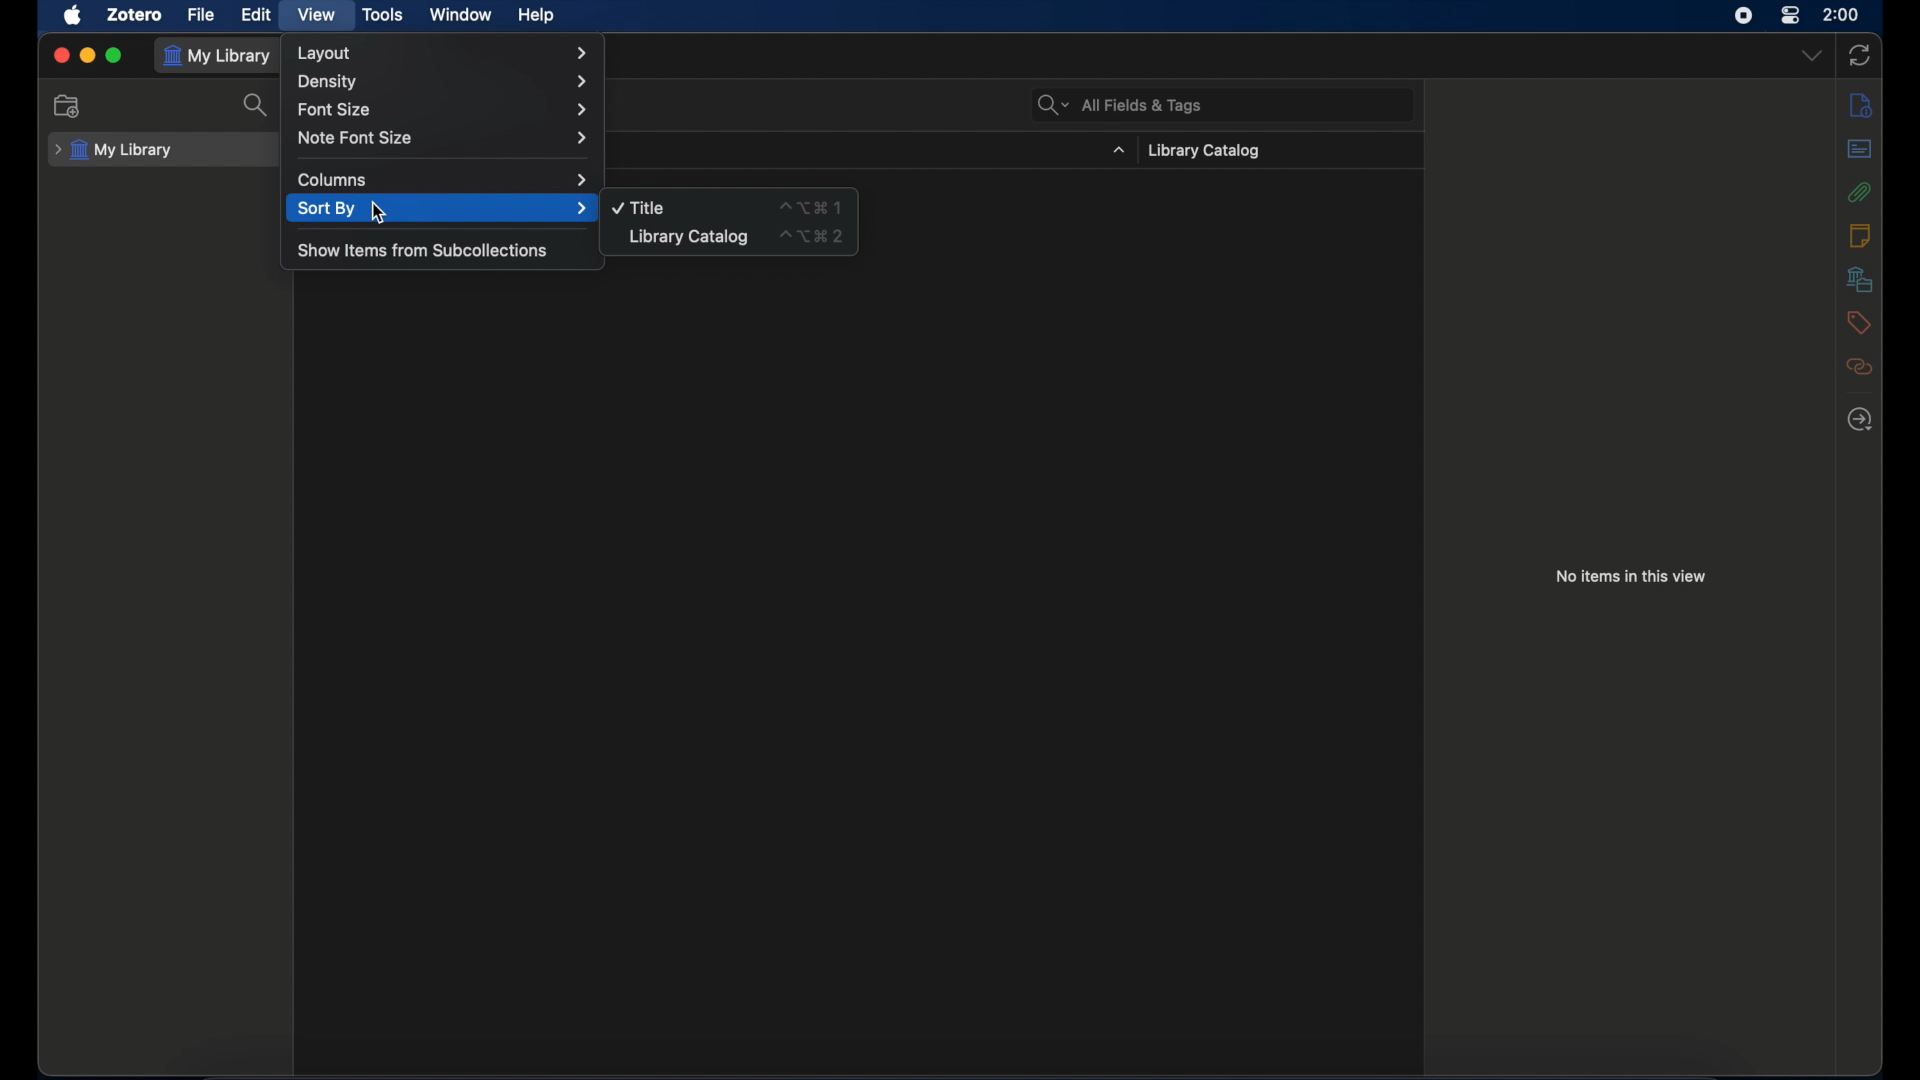  I want to click on density, so click(440, 81).